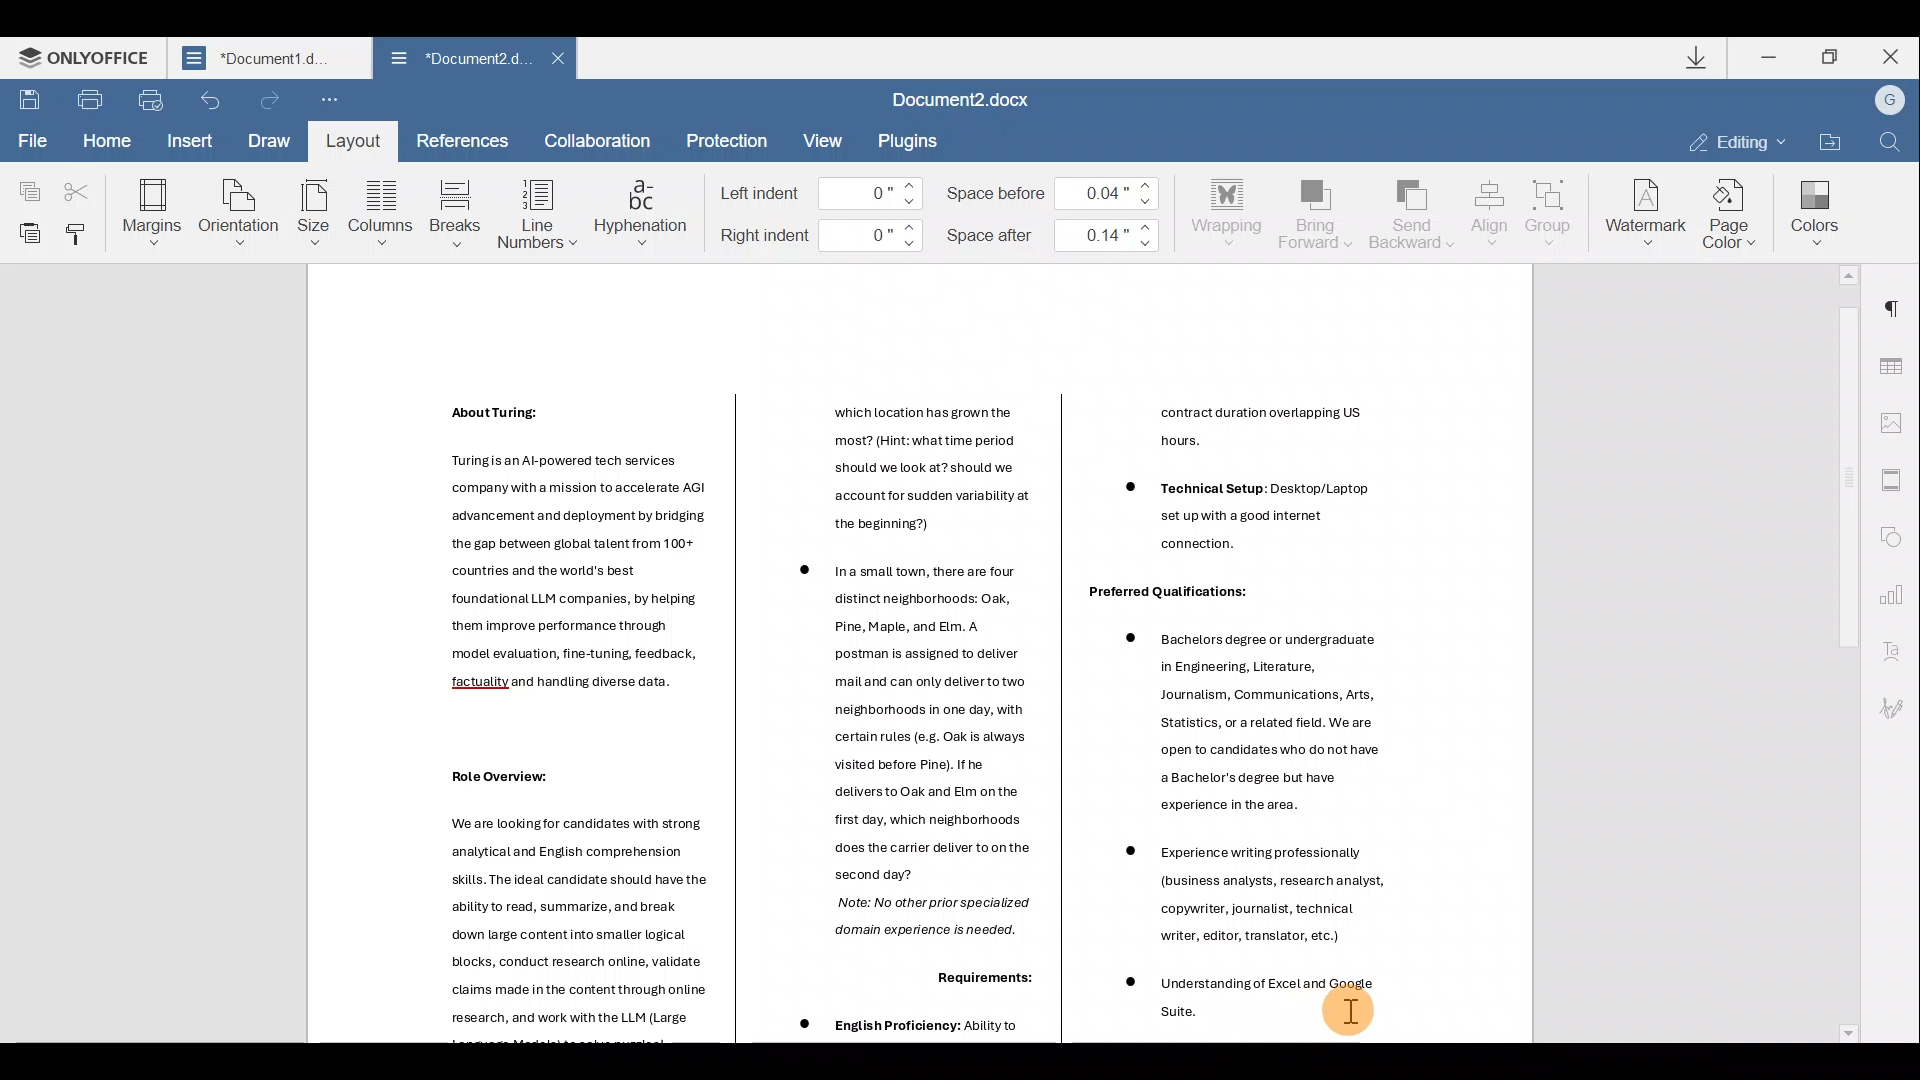  What do you see at coordinates (821, 194) in the screenshot?
I see `Left indent` at bounding box center [821, 194].